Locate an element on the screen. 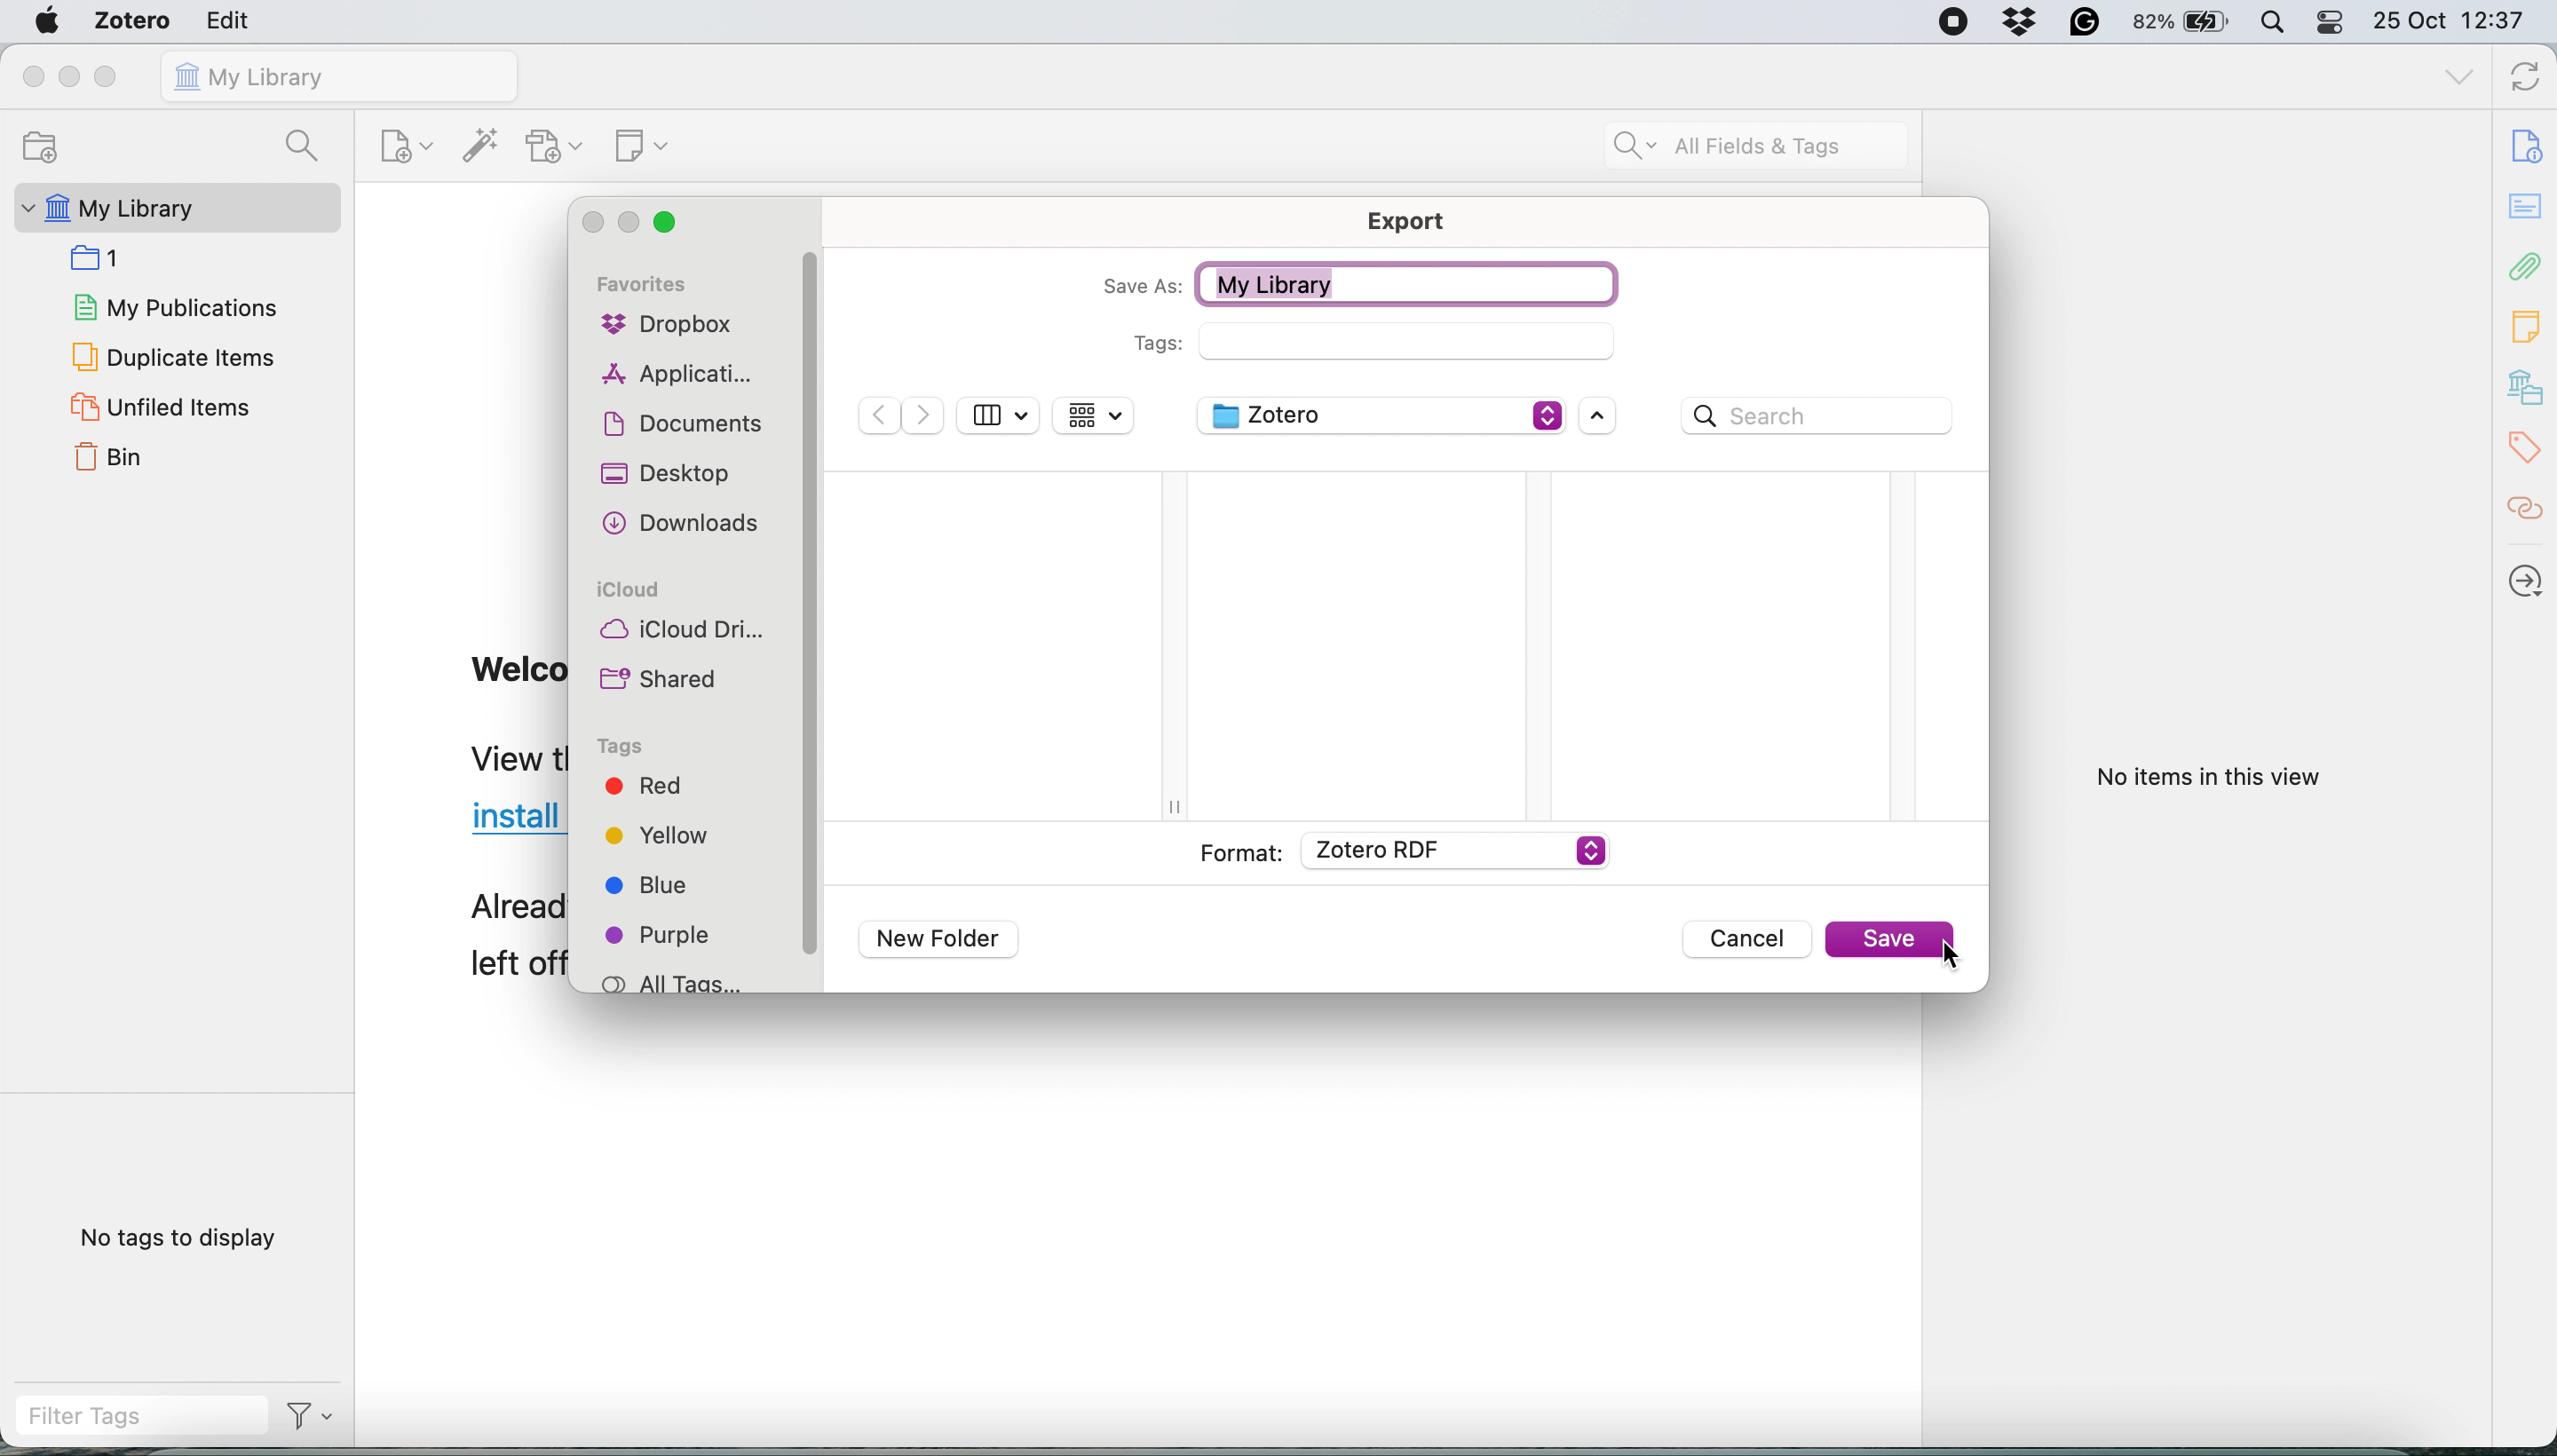 The image size is (2557, 1456). add attachment is located at coordinates (558, 145).